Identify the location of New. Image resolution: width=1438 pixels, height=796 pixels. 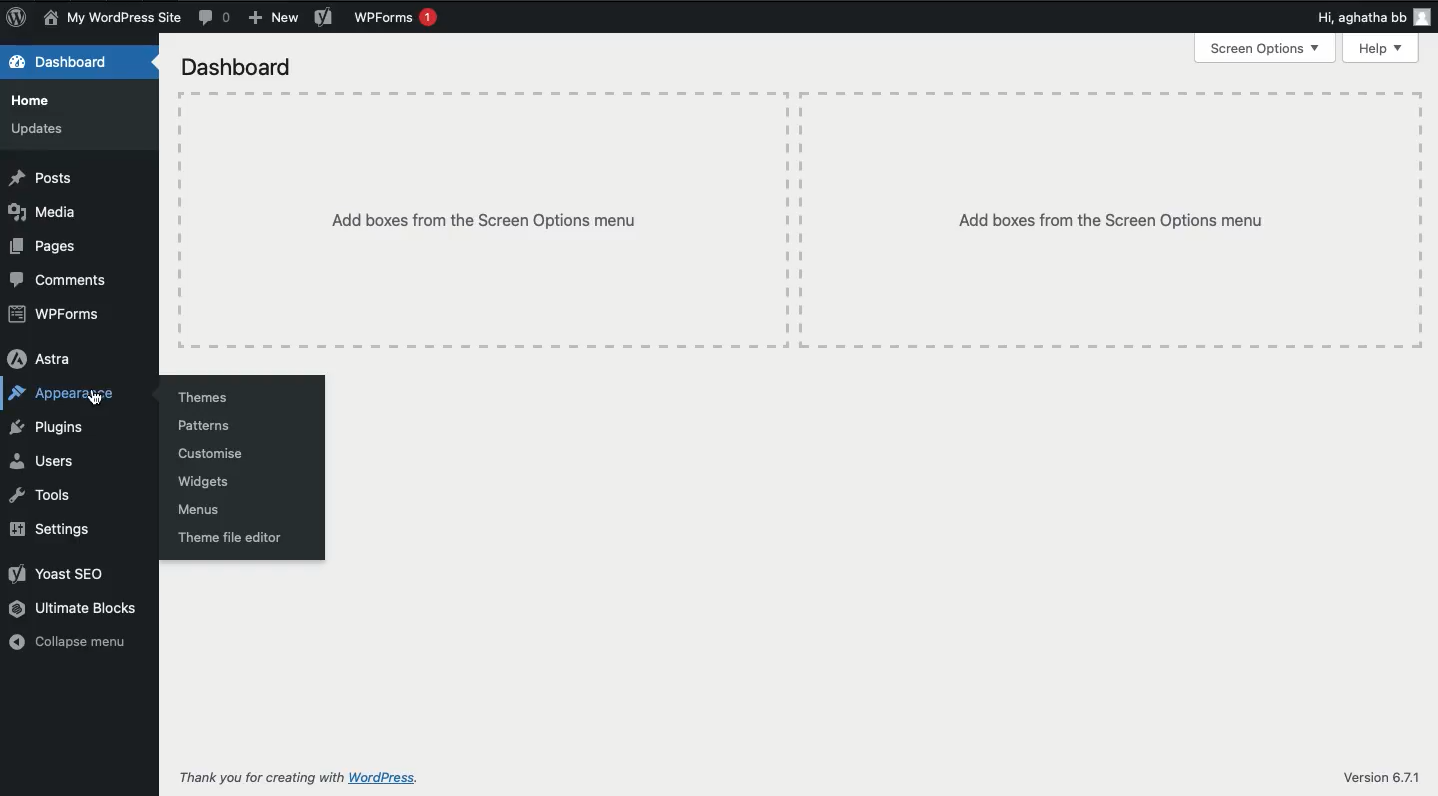
(275, 17).